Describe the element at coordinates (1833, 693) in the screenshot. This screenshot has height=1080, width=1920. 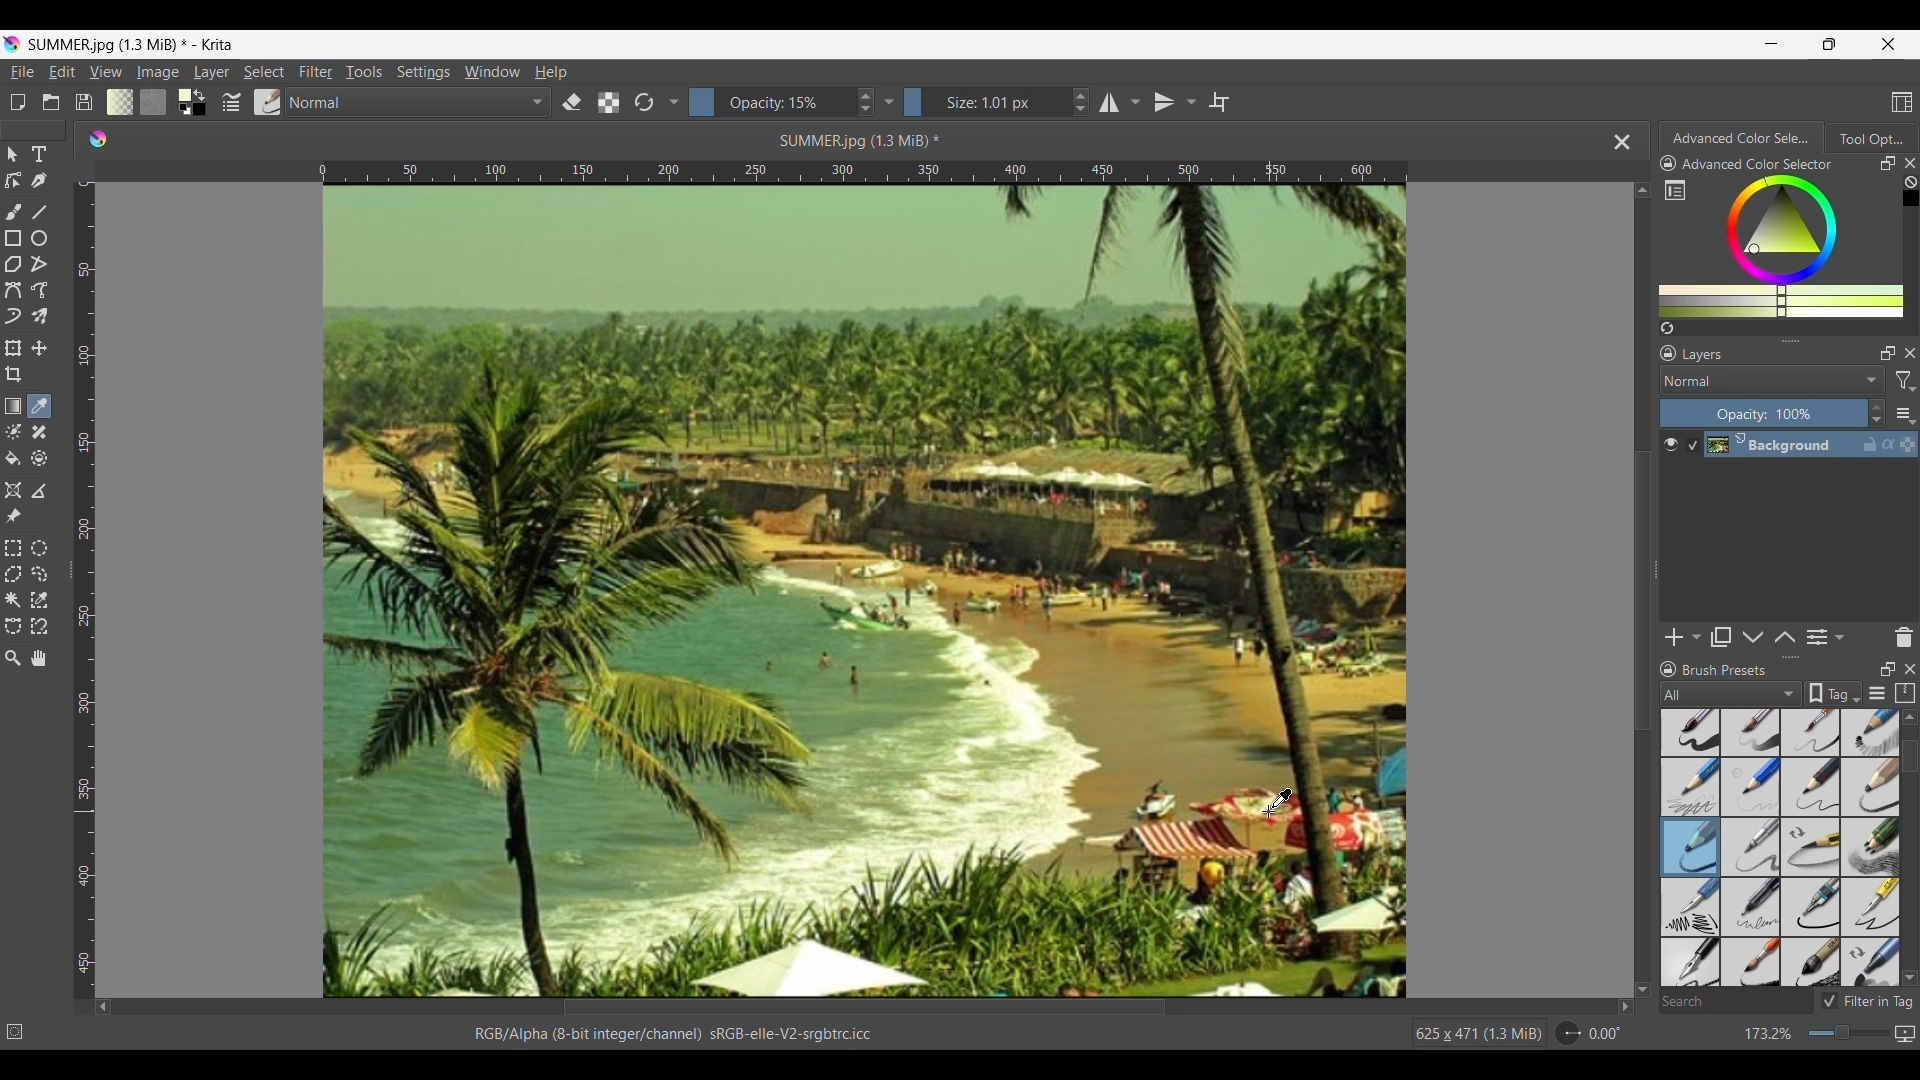
I see `Tag` at that location.